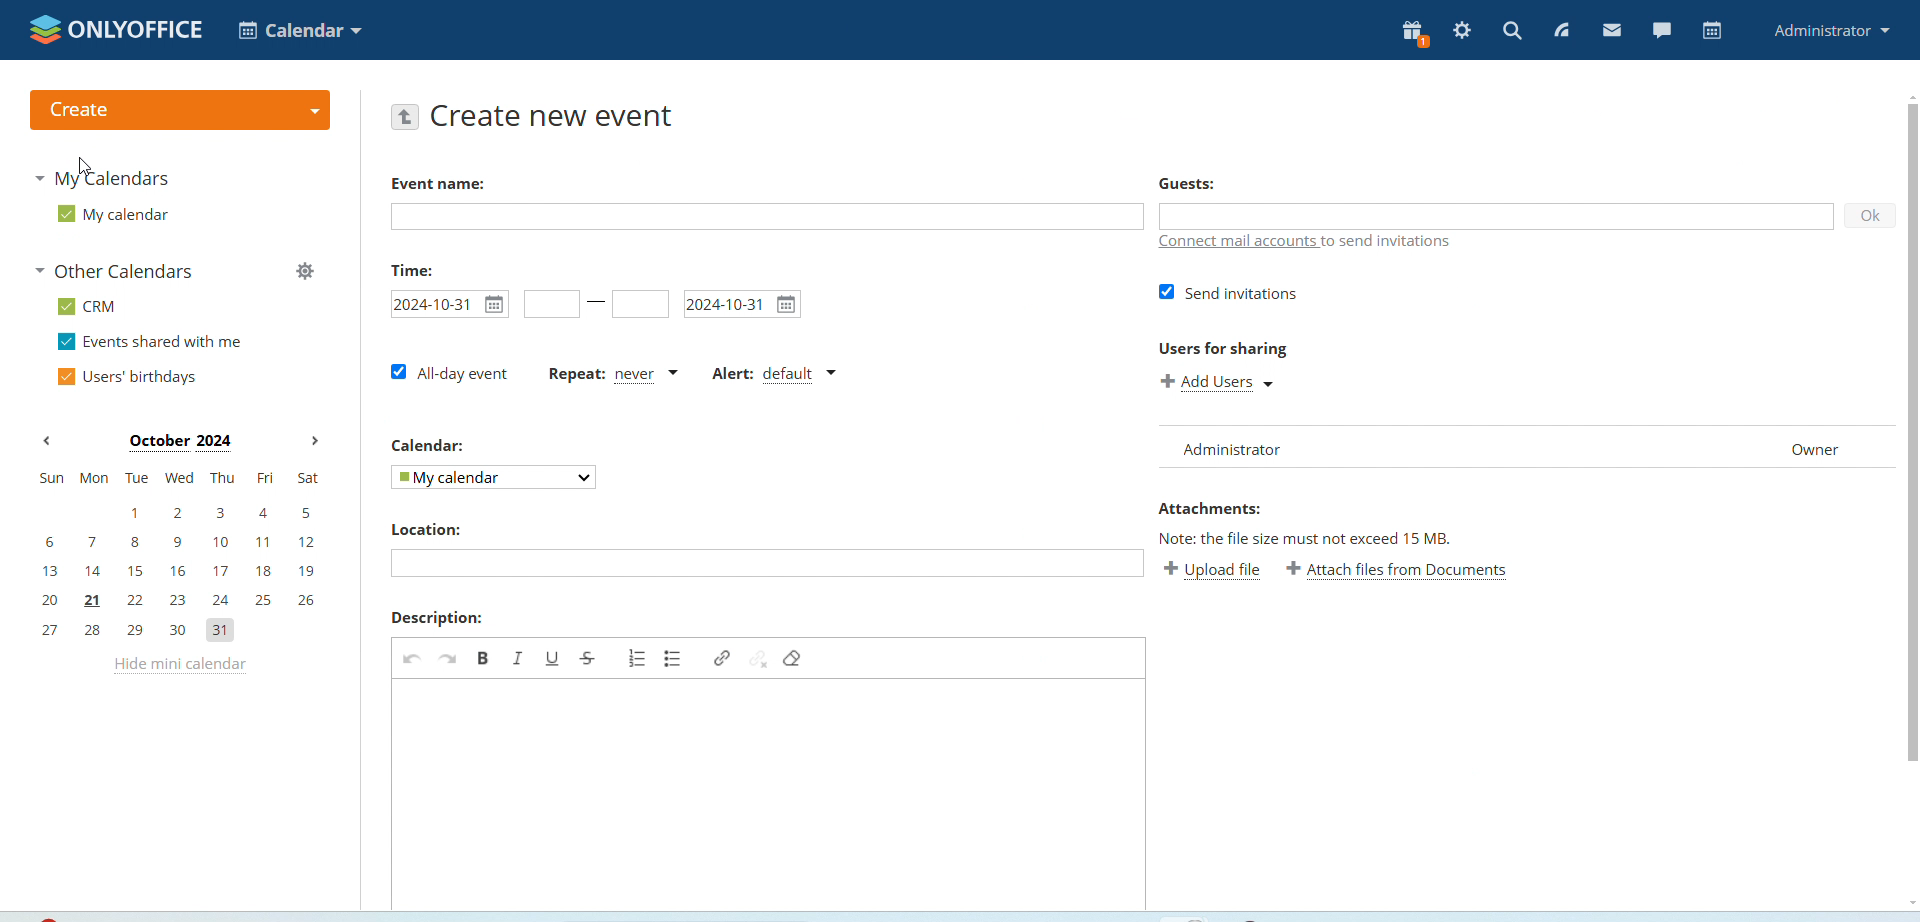  Describe the element at coordinates (405, 117) in the screenshot. I see `go back` at that location.